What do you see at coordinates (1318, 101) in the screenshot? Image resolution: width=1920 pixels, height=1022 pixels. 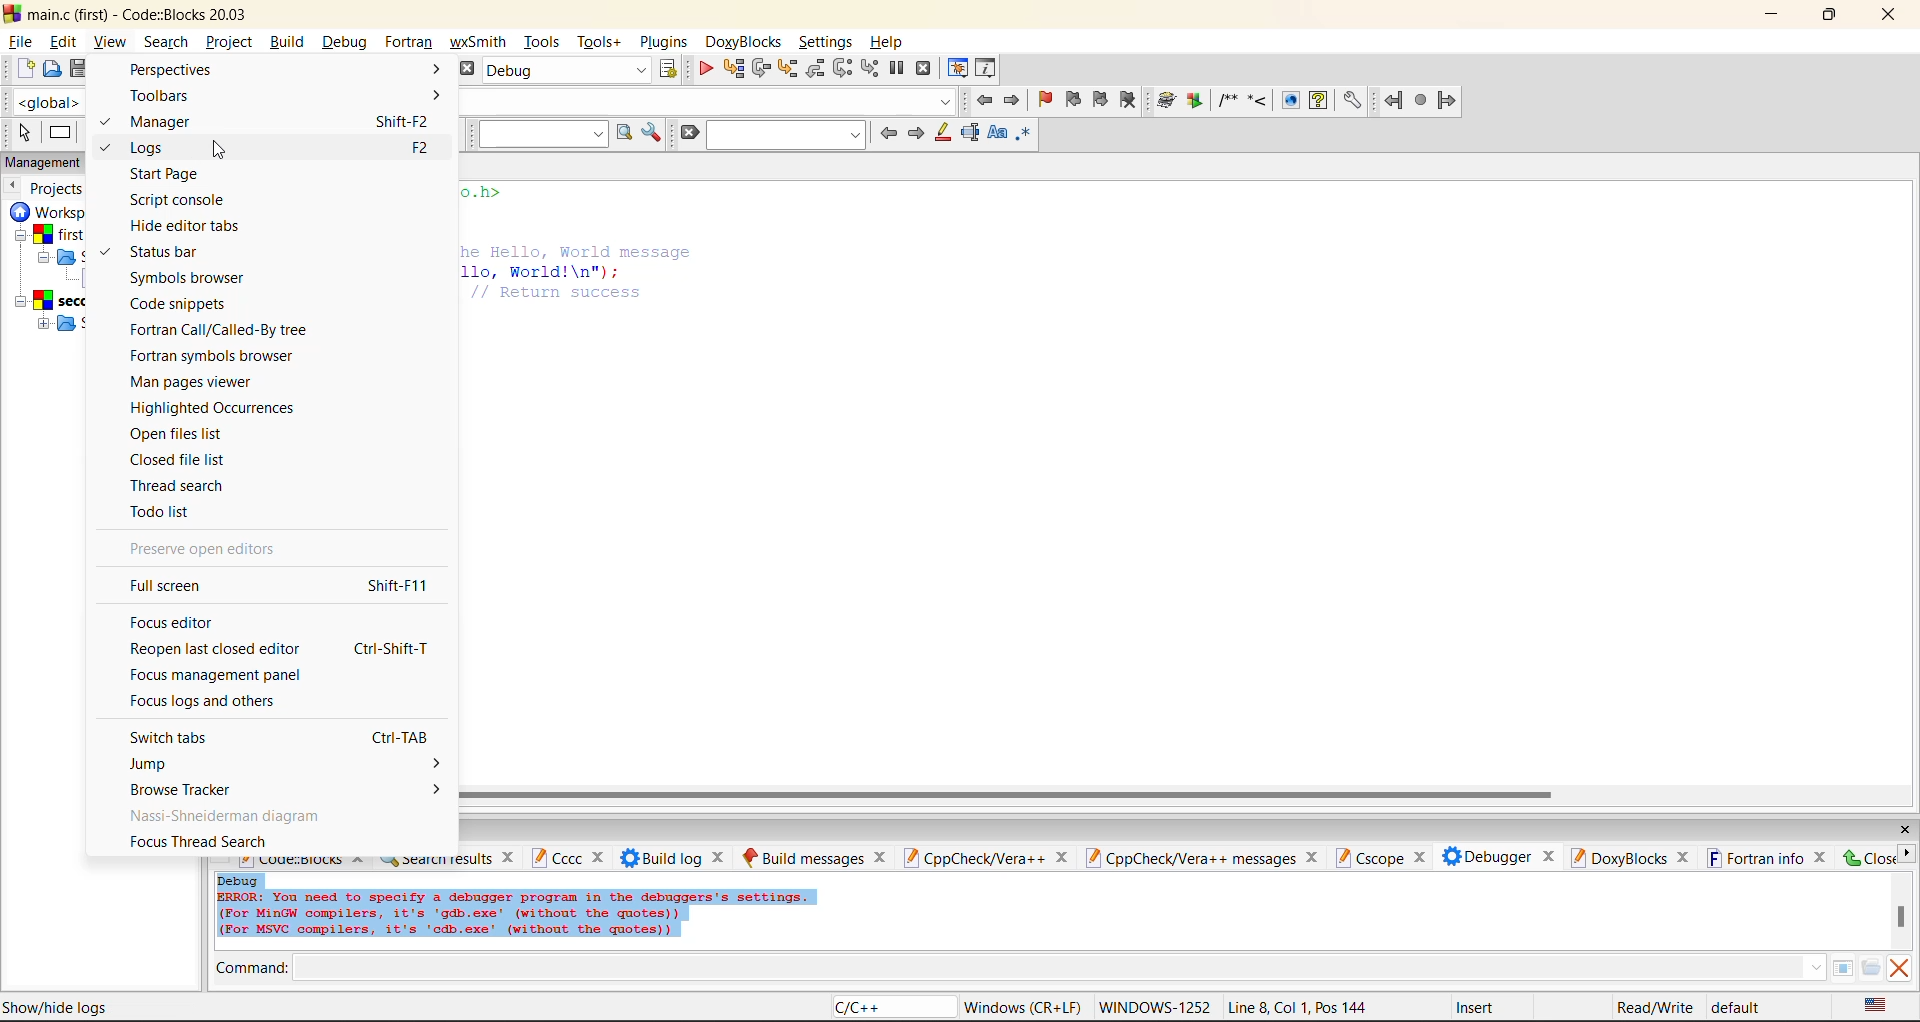 I see `help` at bounding box center [1318, 101].